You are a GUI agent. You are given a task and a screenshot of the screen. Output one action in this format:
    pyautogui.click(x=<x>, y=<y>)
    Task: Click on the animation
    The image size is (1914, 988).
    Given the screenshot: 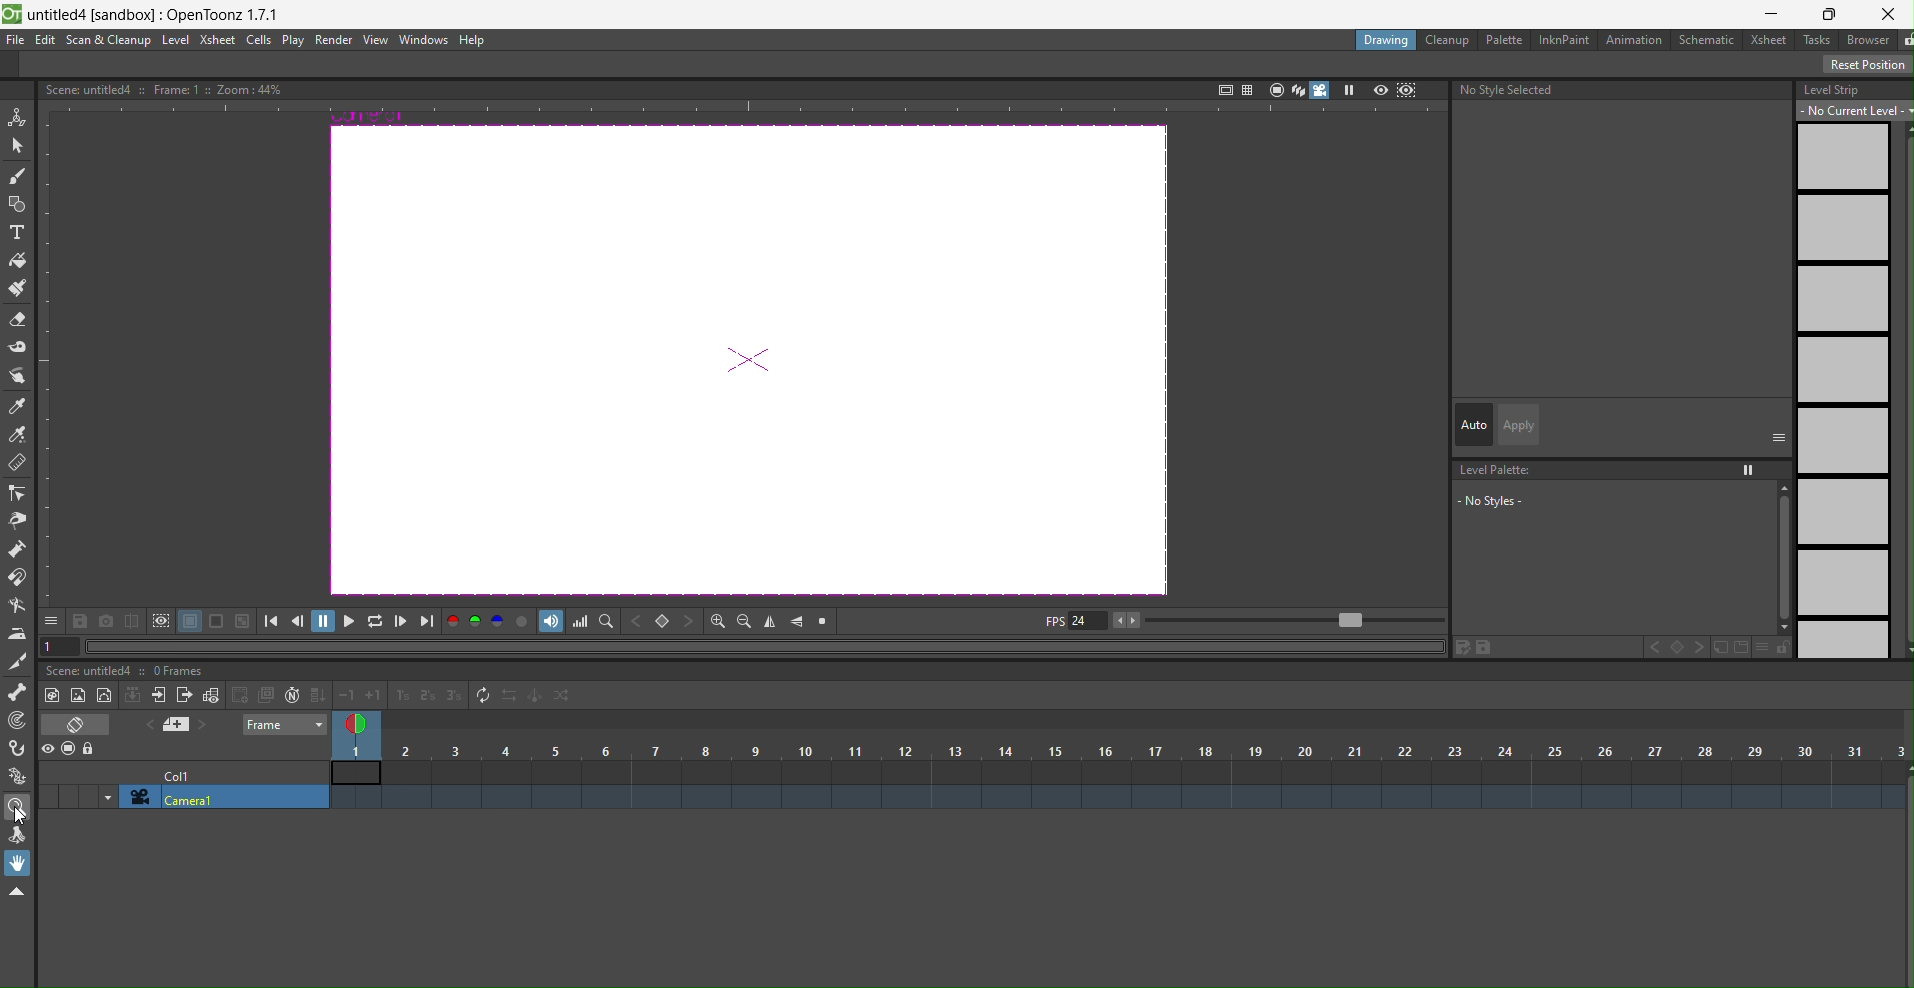 What is the action you would take?
    pyautogui.click(x=1635, y=39)
    